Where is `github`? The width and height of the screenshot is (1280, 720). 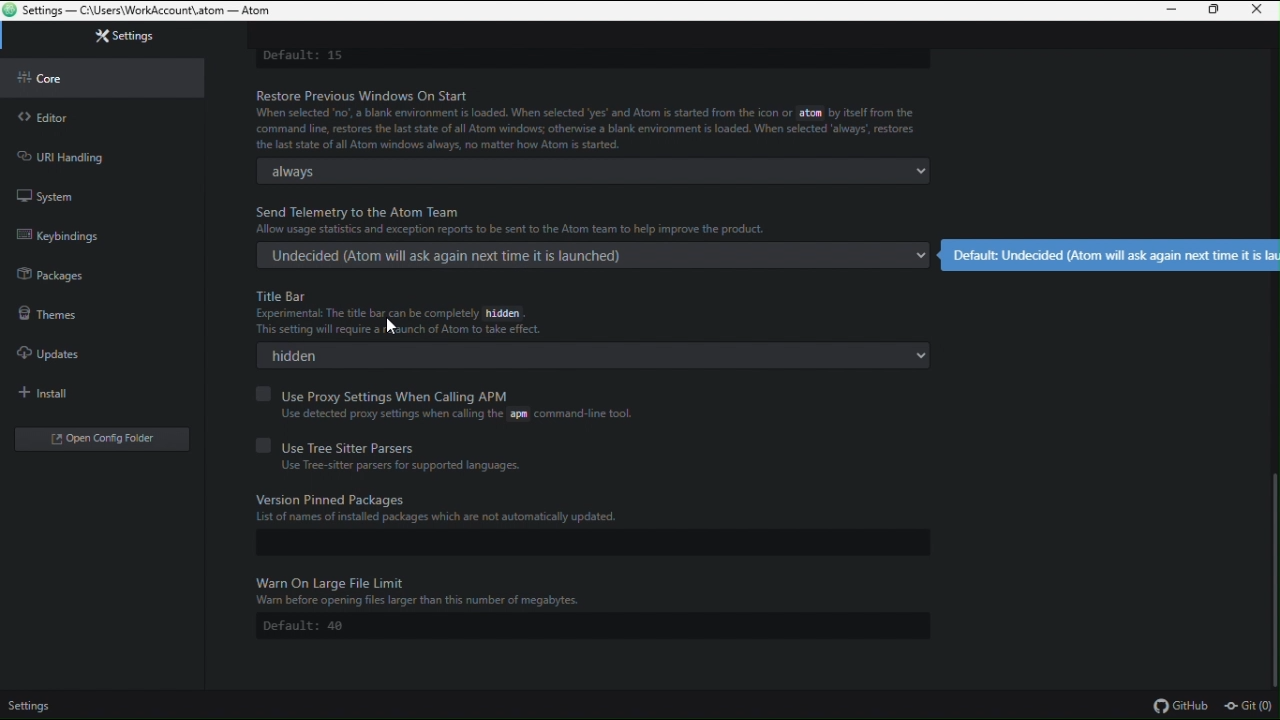 github is located at coordinates (1181, 706).